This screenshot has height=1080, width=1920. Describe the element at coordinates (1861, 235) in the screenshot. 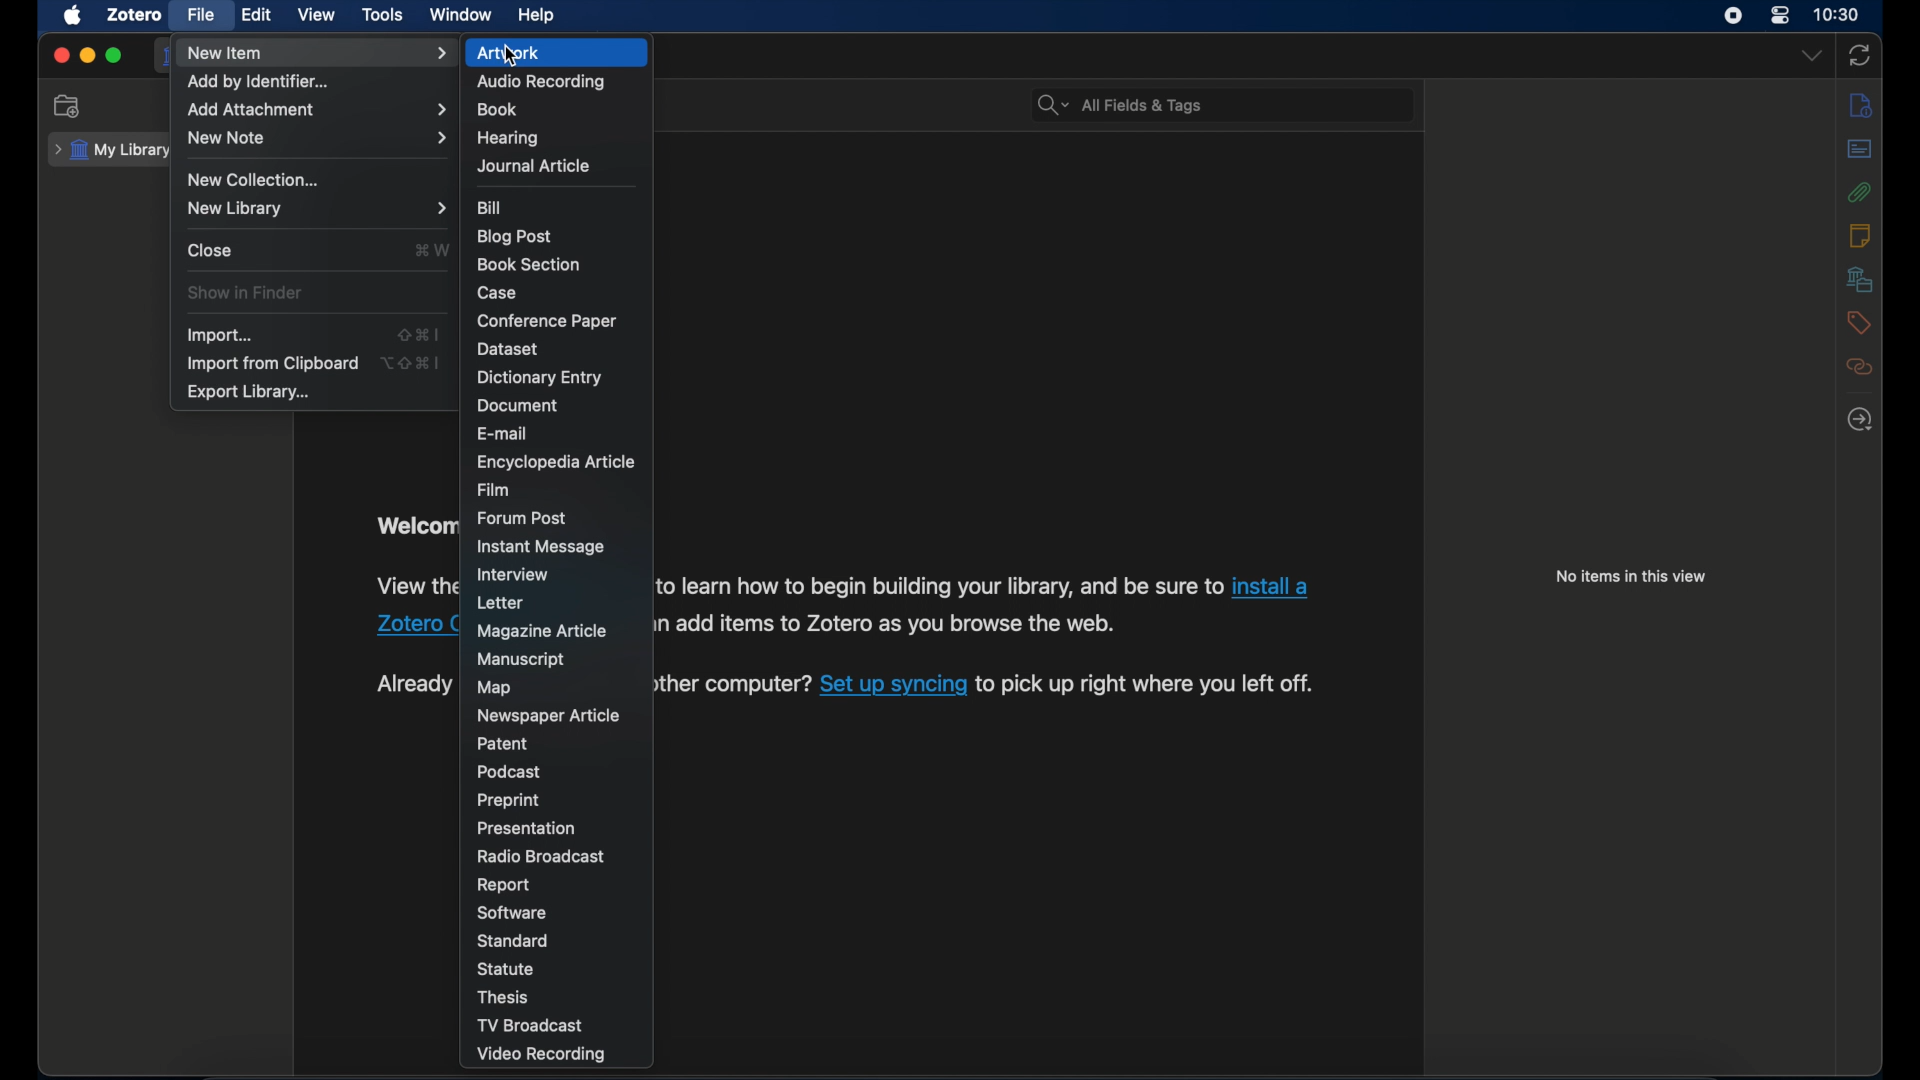

I see `notes` at that location.